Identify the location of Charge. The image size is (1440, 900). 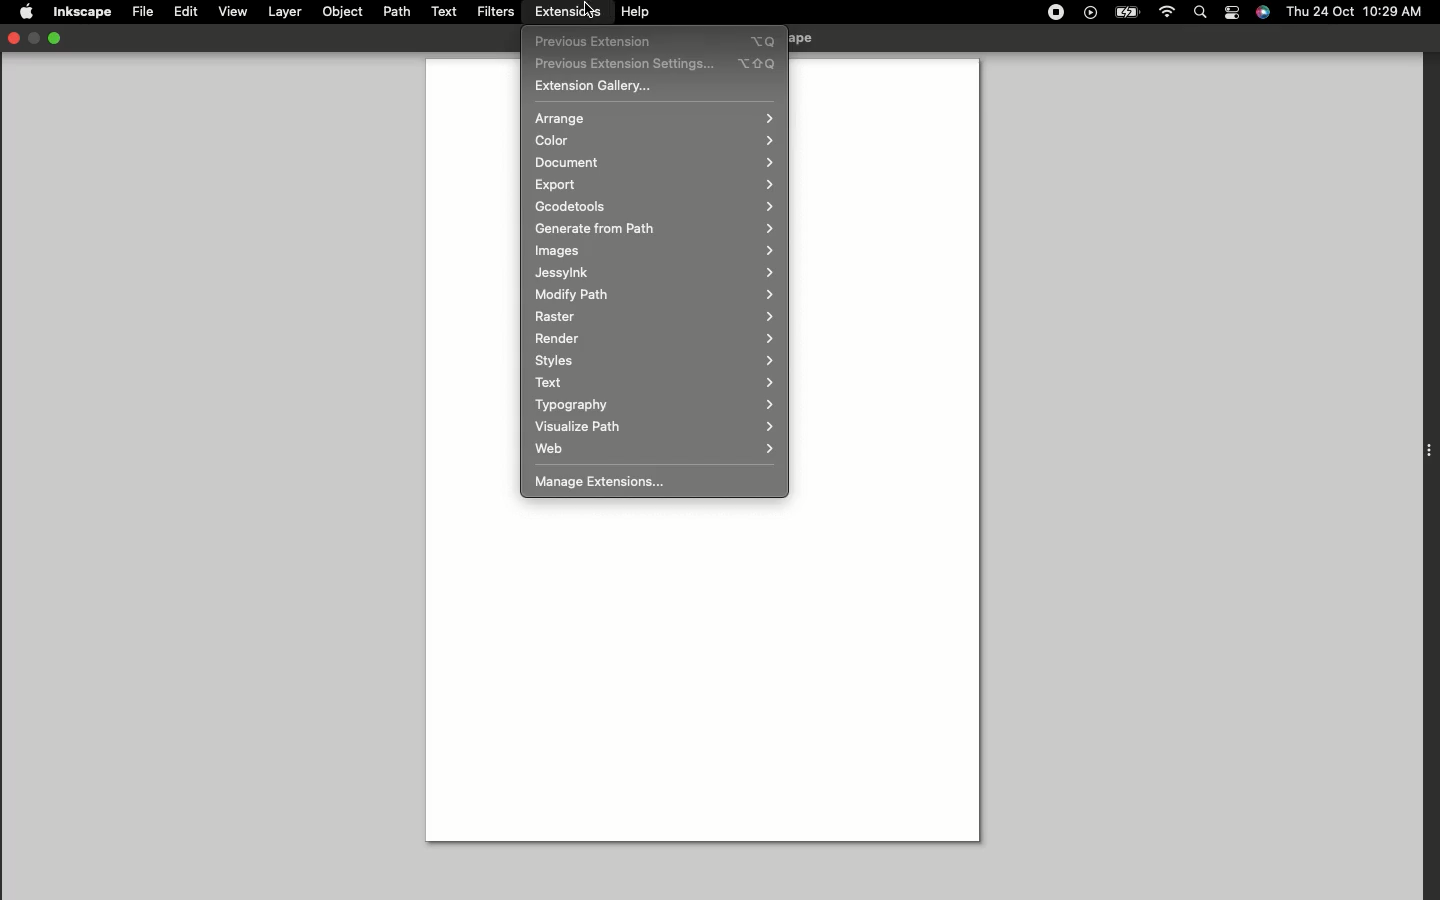
(1126, 13).